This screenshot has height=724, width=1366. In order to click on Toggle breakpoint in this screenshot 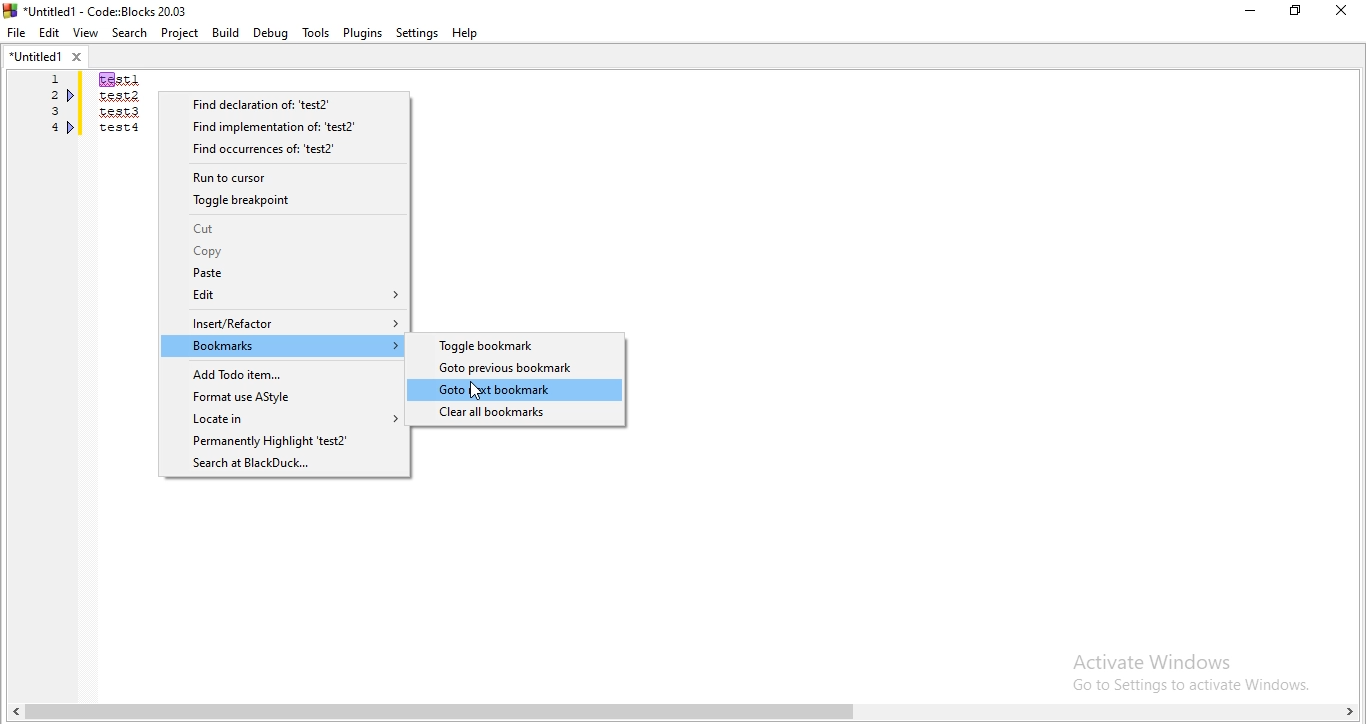, I will do `click(285, 199)`.